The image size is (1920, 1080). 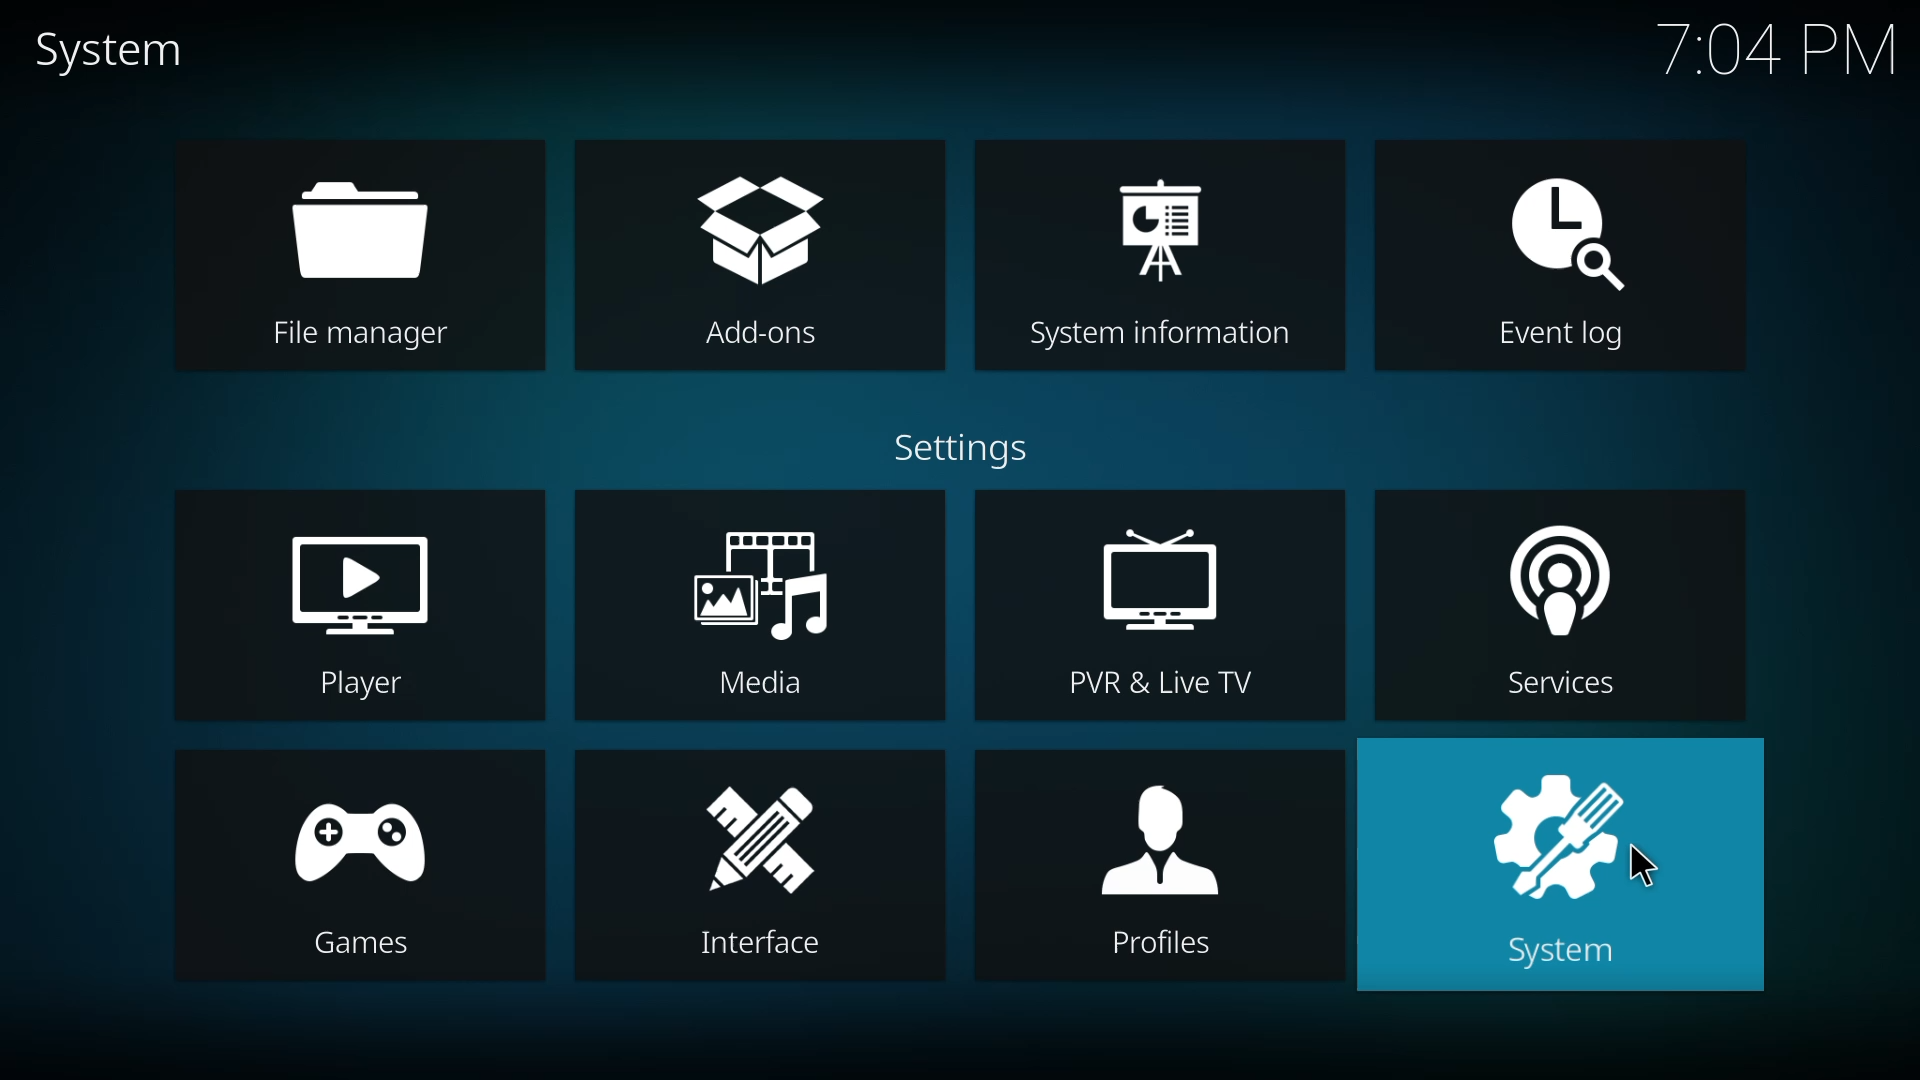 What do you see at coordinates (1642, 864) in the screenshot?
I see `cursor` at bounding box center [1642, 864].